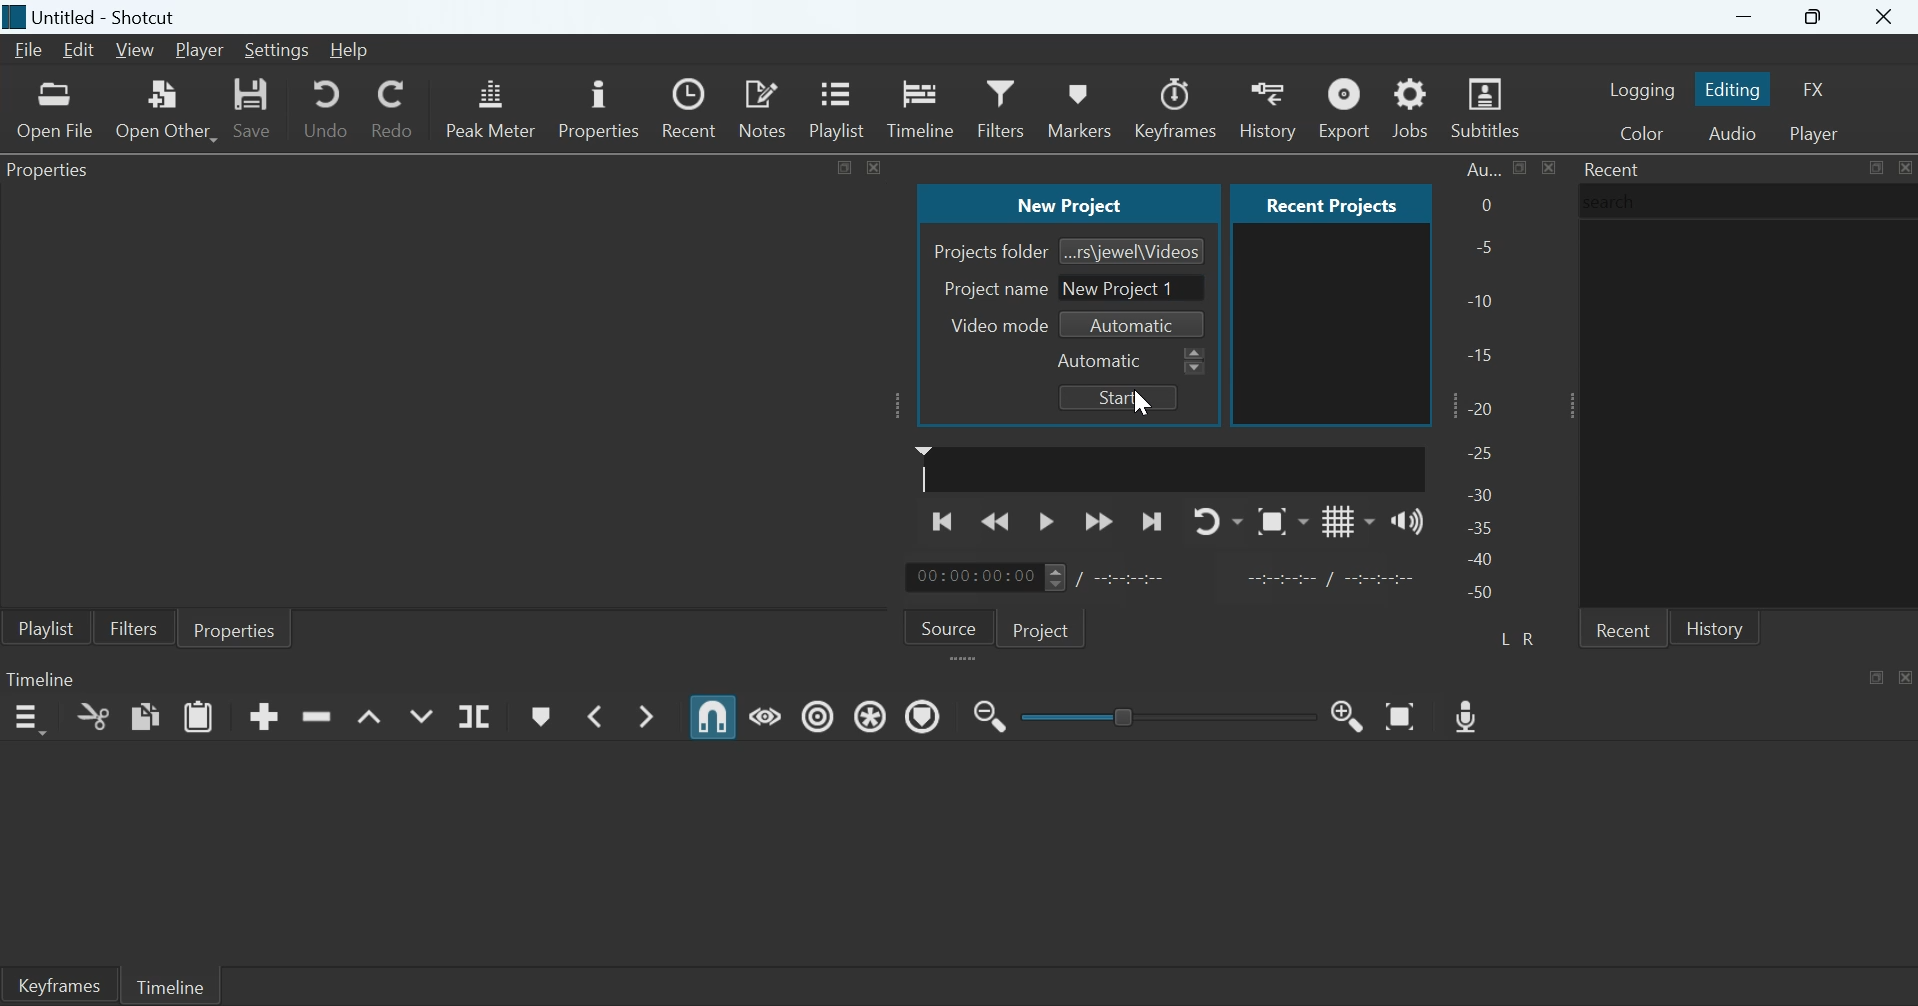 Image resolution: width=1918 pixels, height=1006 pixels. I want to click on Timeline, so click(921, 106).